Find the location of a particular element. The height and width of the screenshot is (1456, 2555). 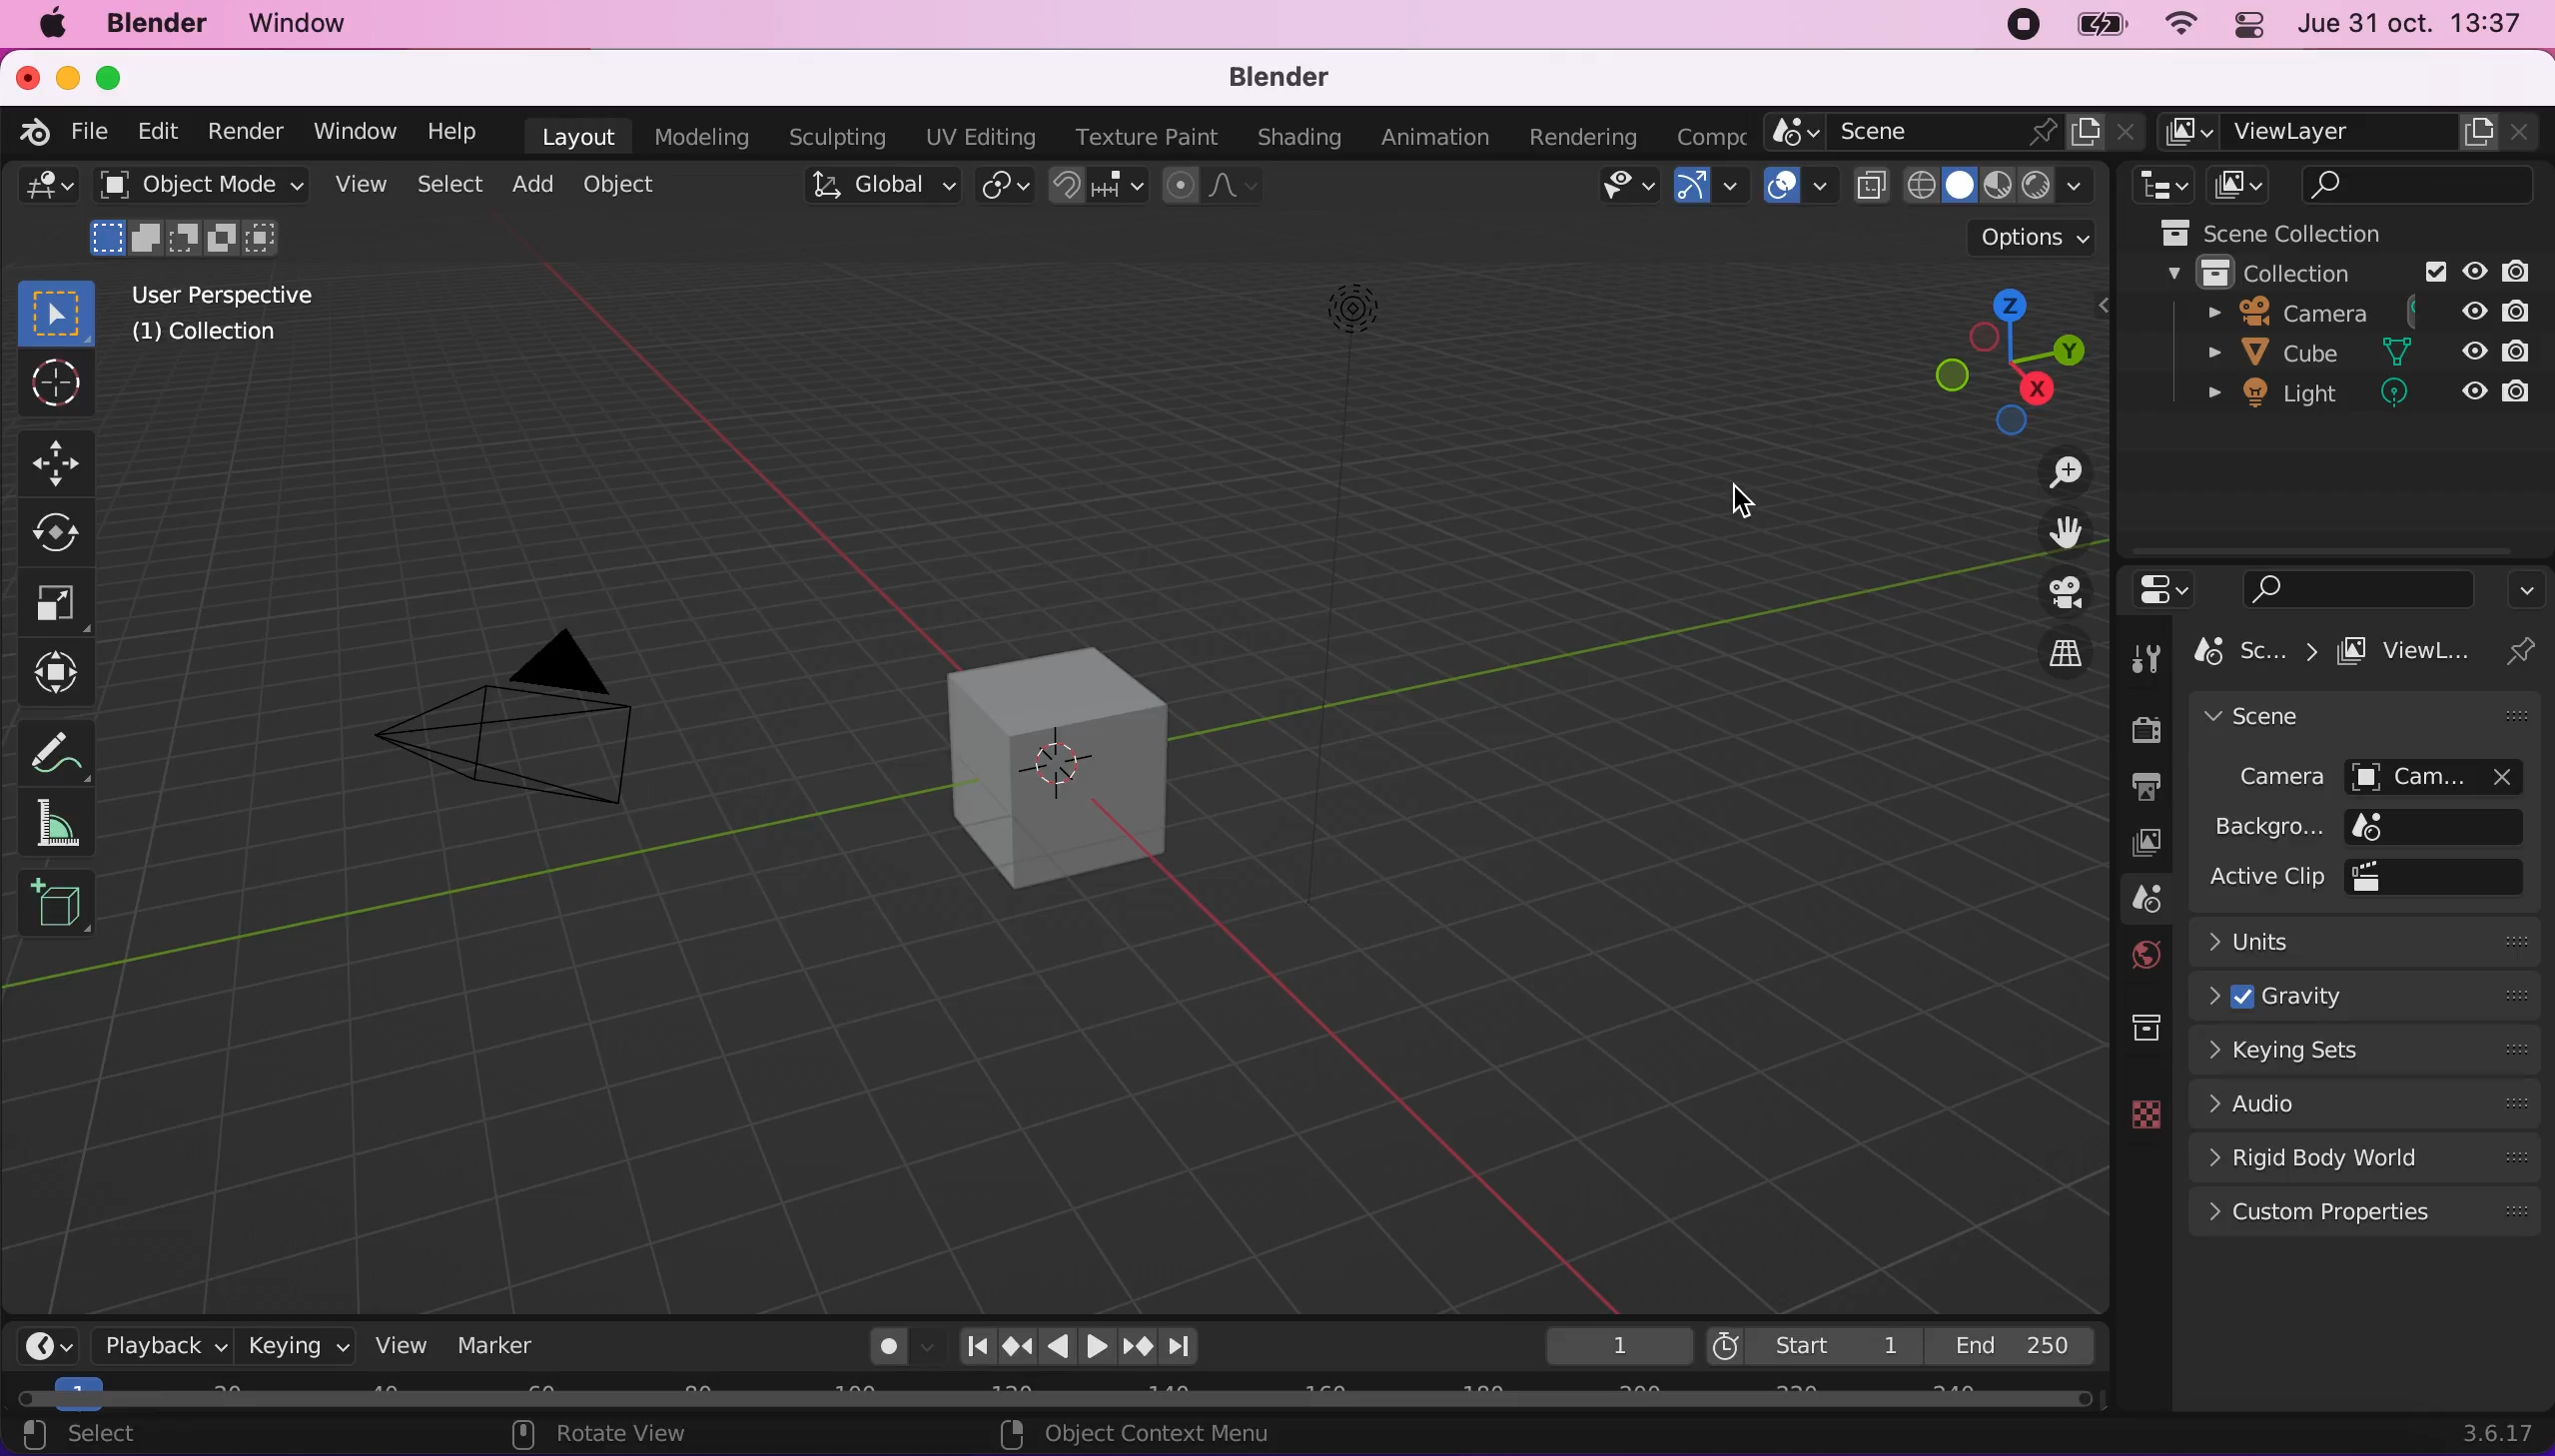

render is located at coordinates (2138, 727).